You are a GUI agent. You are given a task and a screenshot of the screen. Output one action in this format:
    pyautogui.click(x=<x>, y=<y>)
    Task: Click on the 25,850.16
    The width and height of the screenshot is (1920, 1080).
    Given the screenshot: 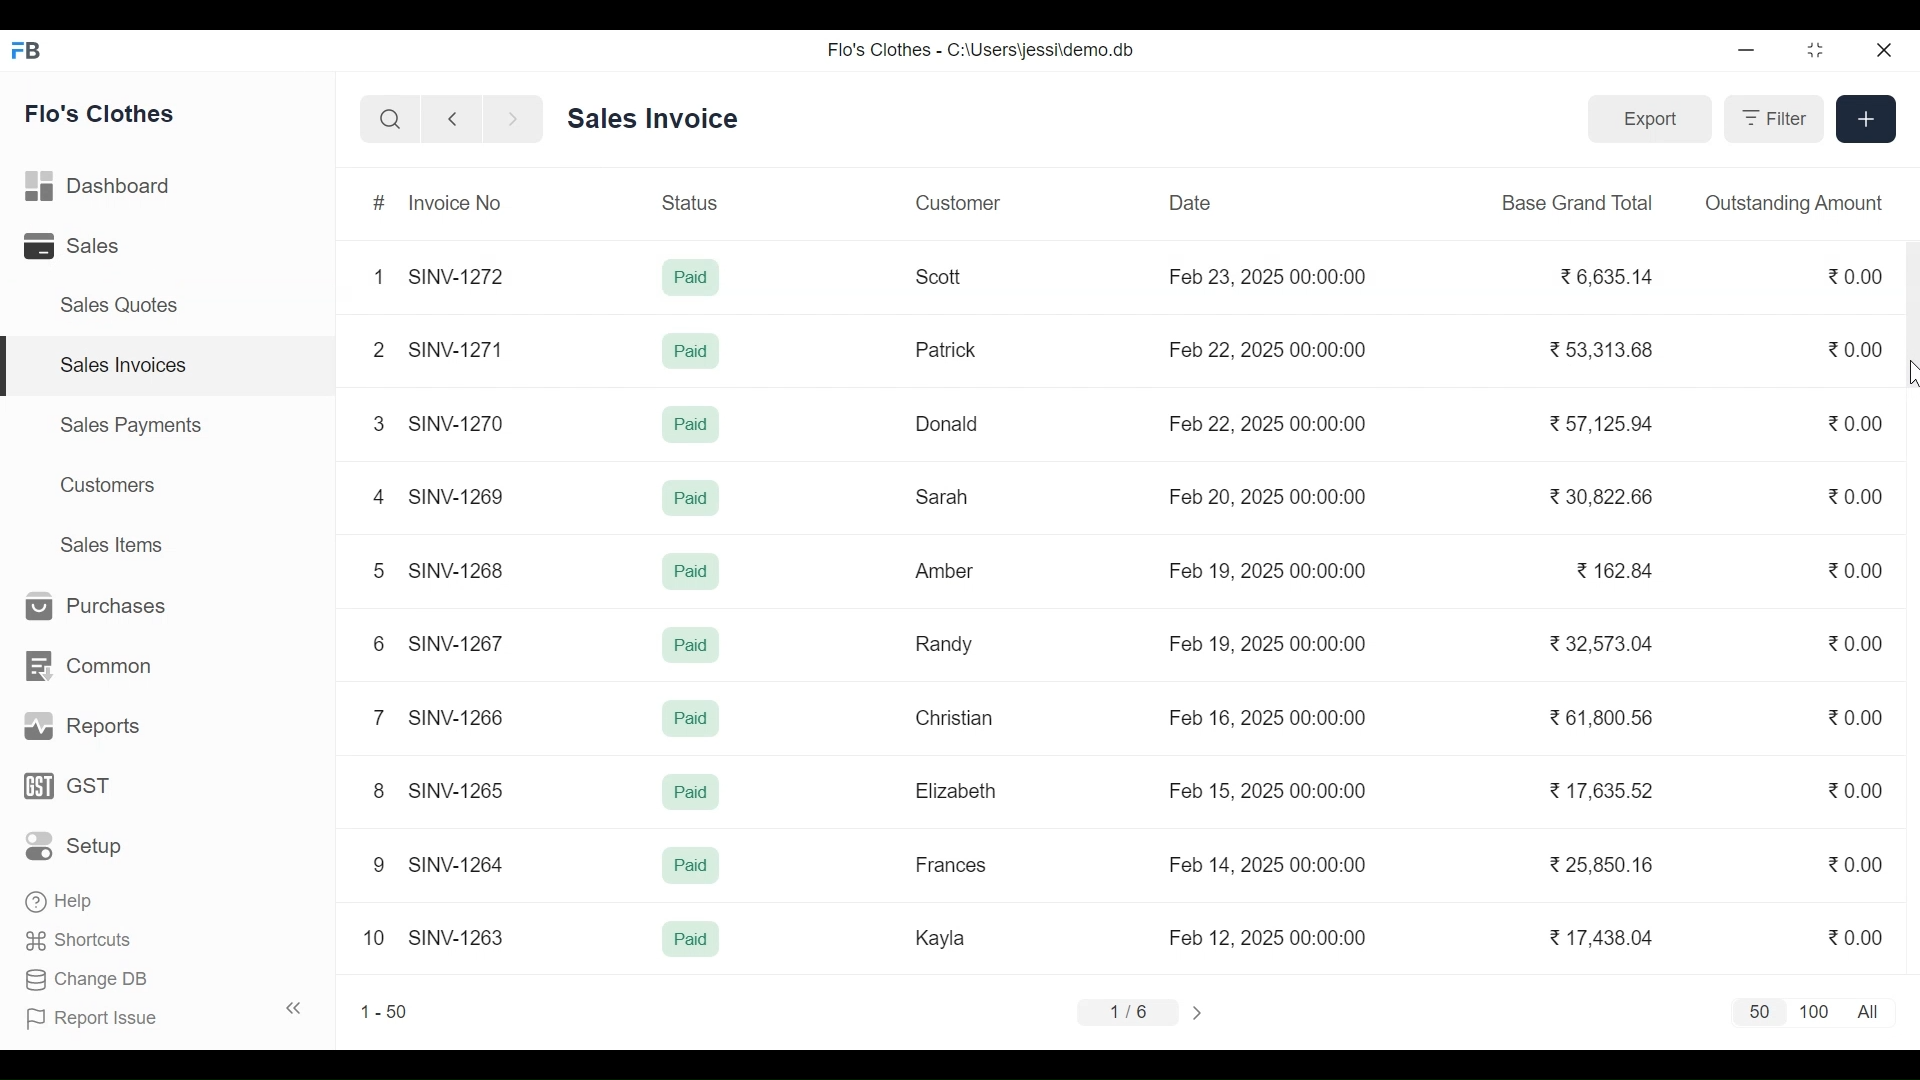 What is the action you would take?
    pyautogui.click(x=1603, y=865)
    